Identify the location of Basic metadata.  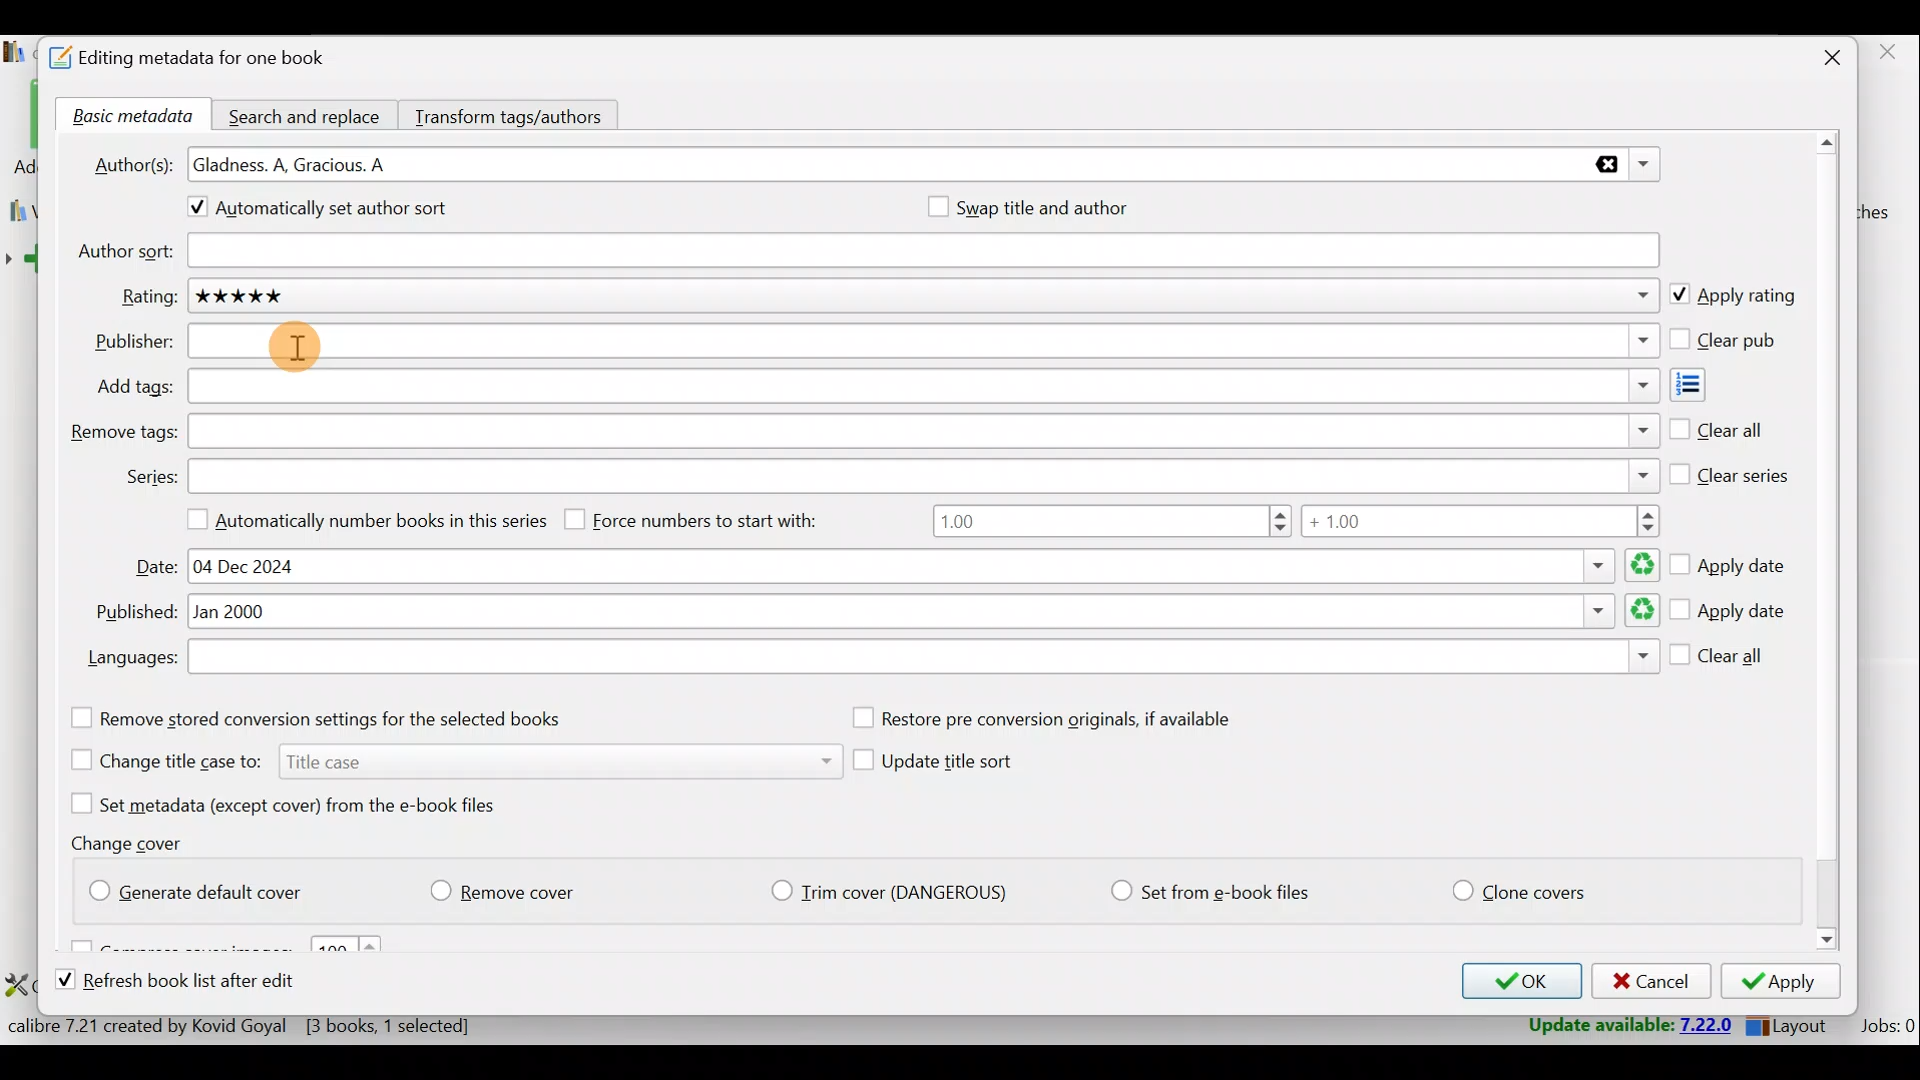
(127, 117).